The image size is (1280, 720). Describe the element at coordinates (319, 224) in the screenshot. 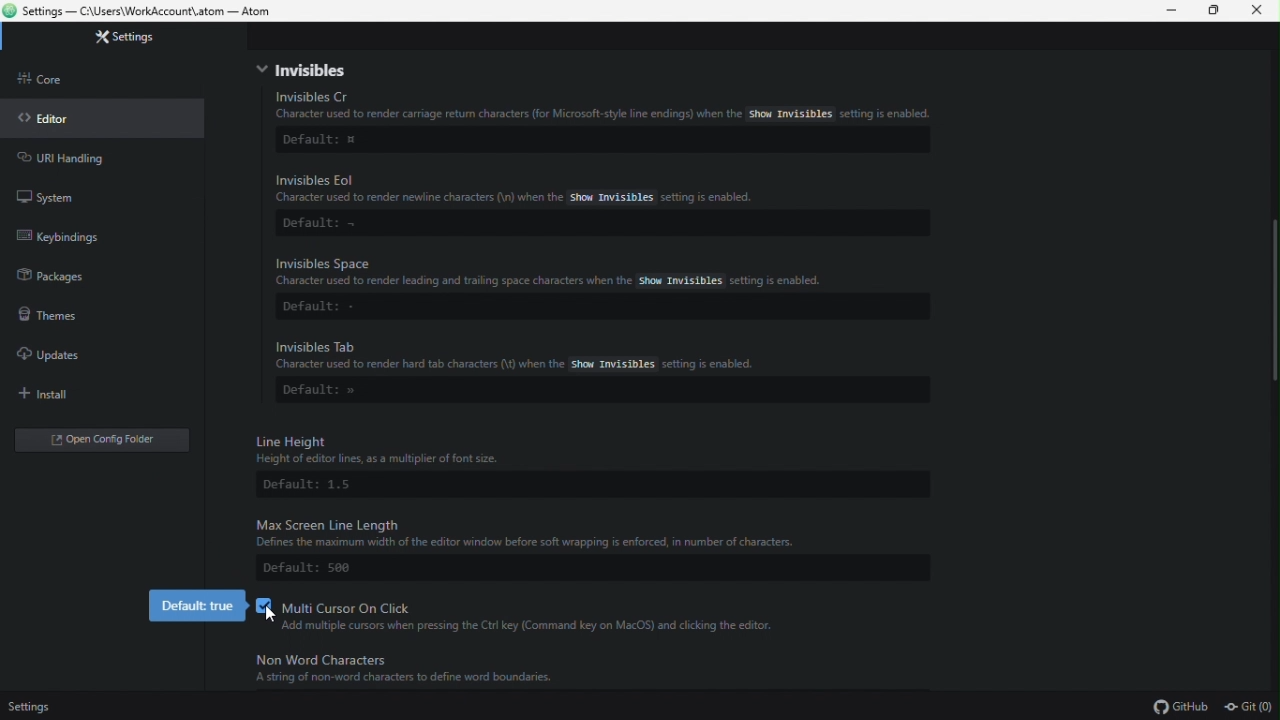

I see `Default: ~` at that location.